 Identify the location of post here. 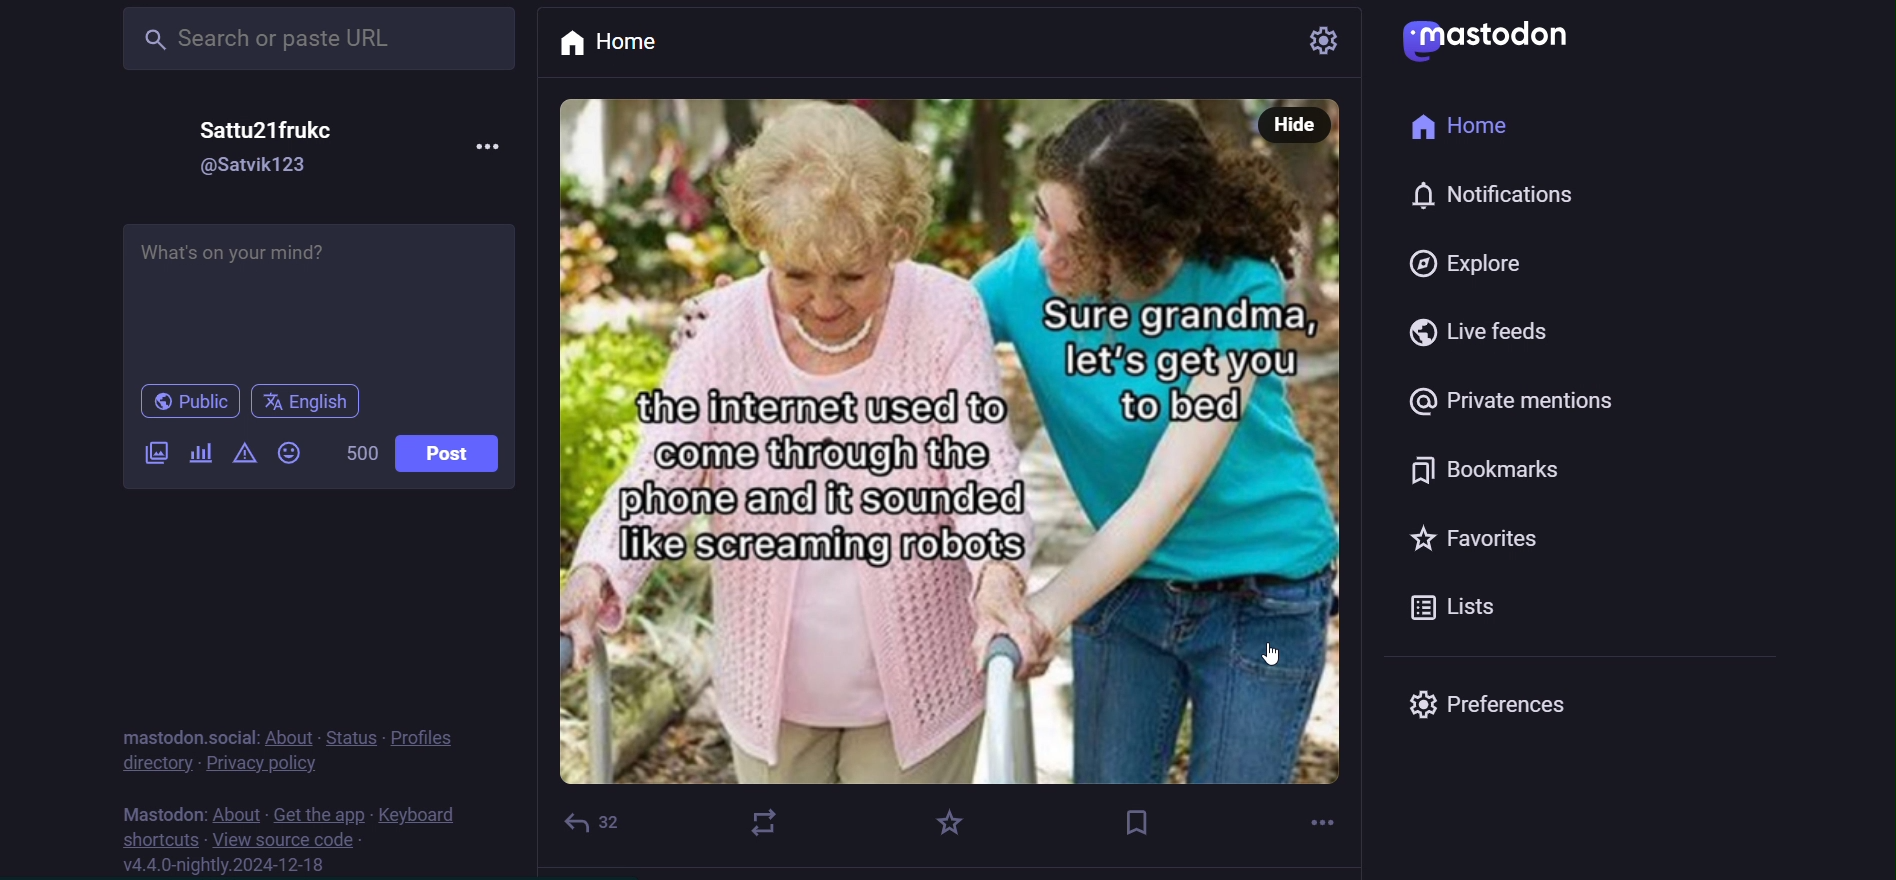
(319, 297).